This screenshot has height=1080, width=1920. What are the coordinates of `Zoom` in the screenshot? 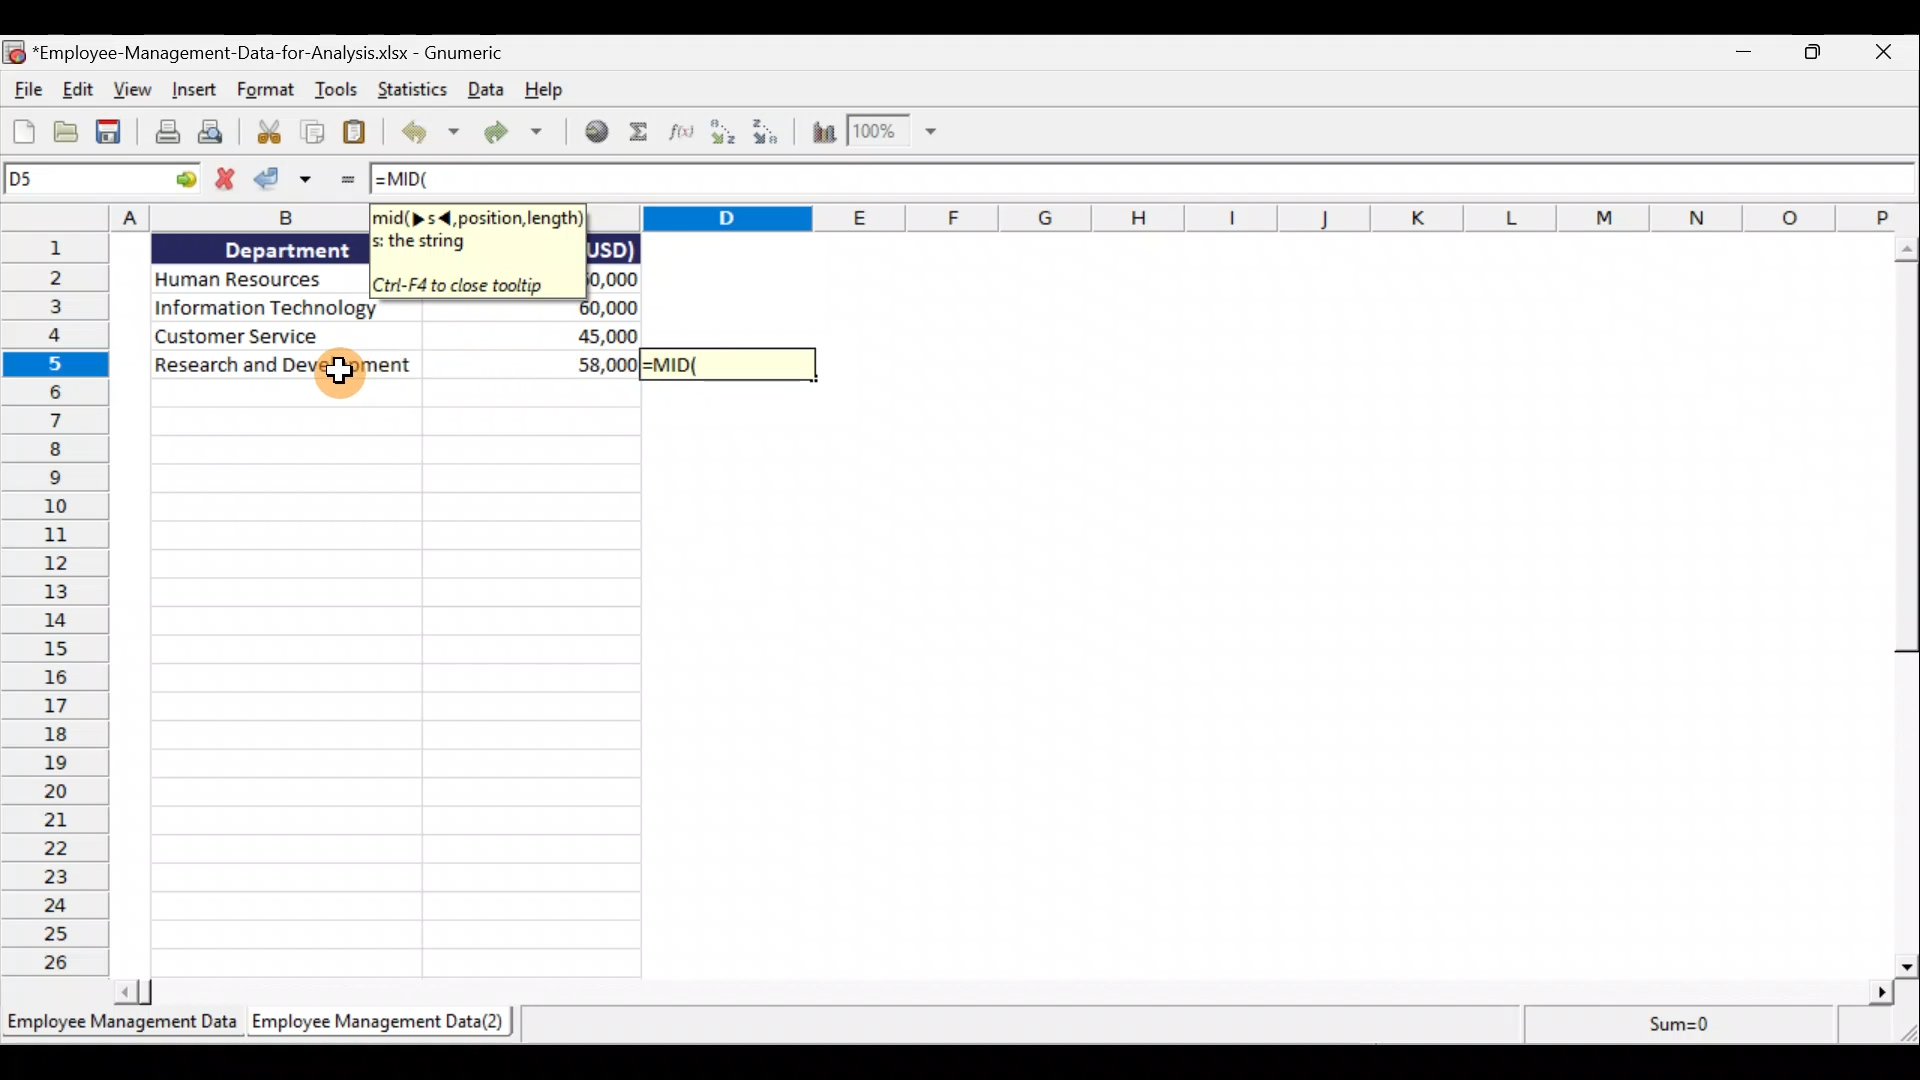 It's located at (904, 135).